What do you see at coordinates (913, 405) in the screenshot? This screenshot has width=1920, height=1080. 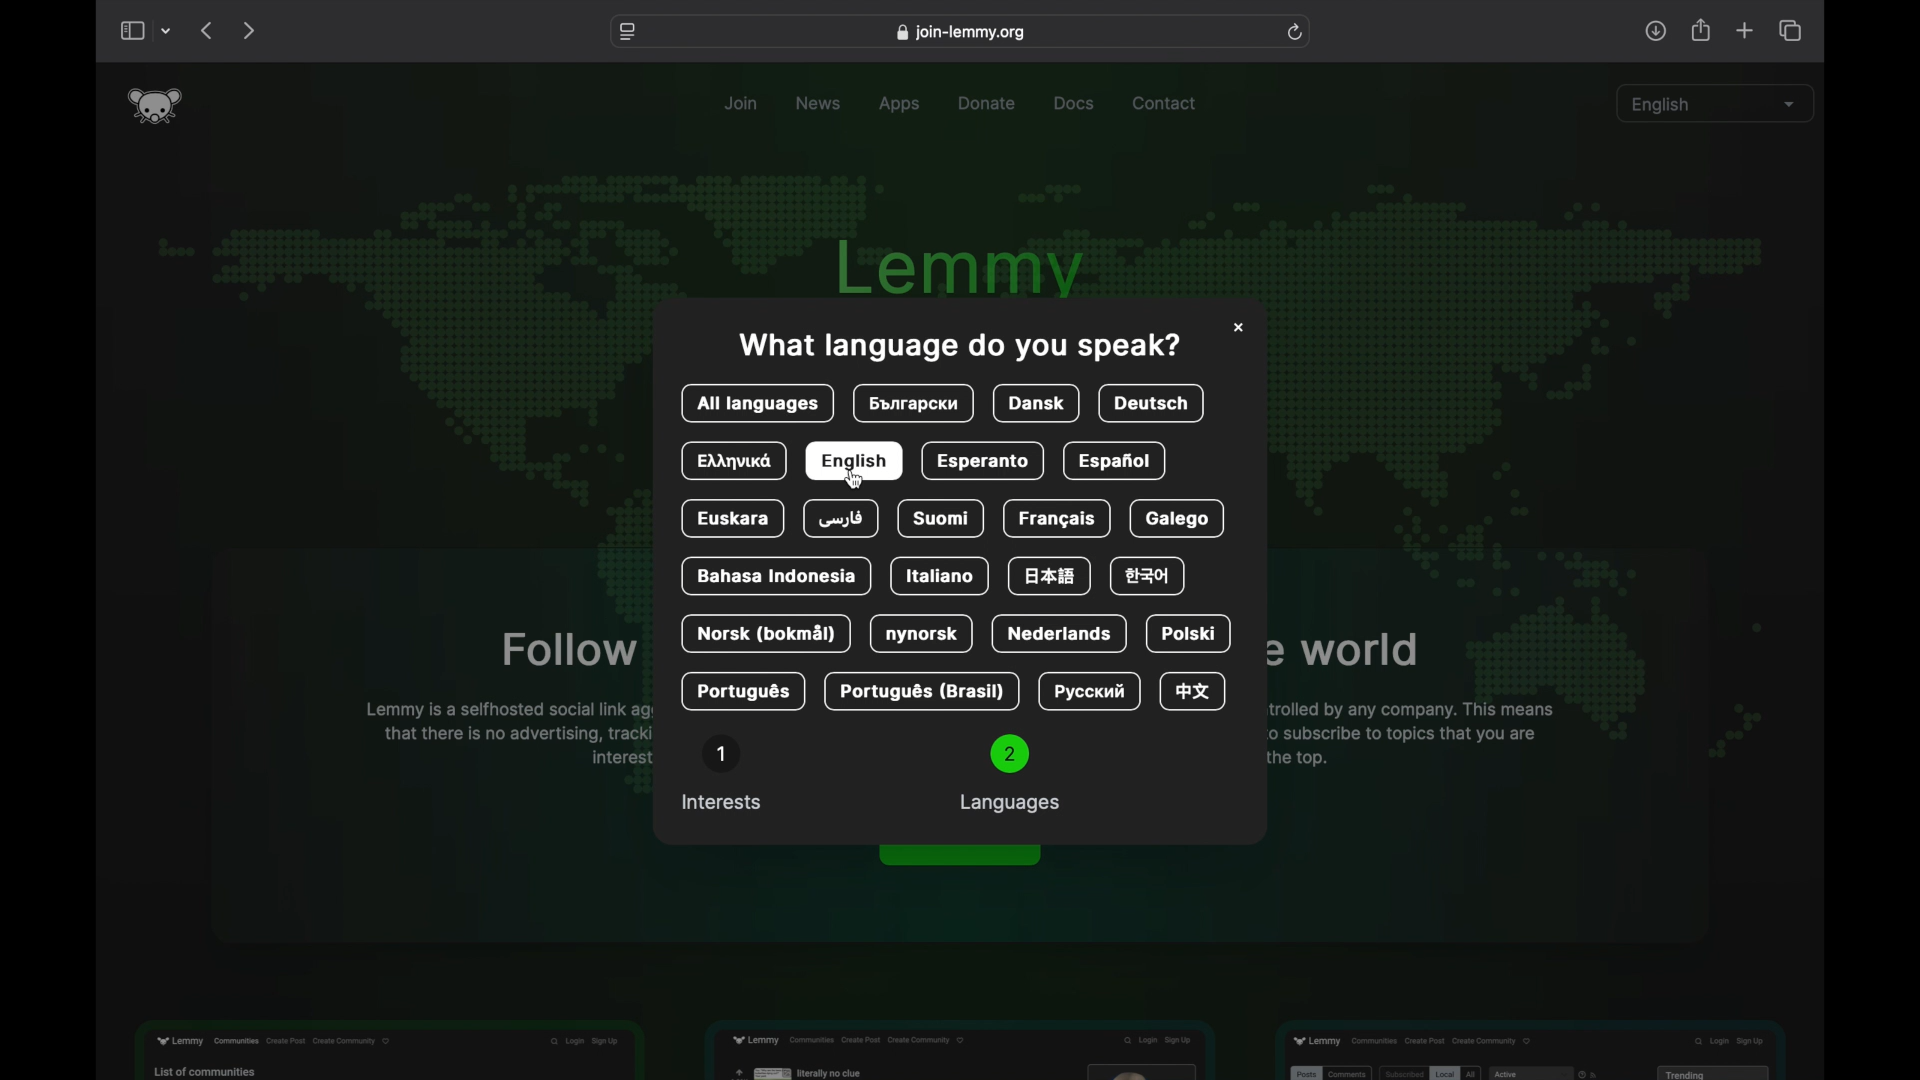 I see `language` at bounding box center [913, 405].